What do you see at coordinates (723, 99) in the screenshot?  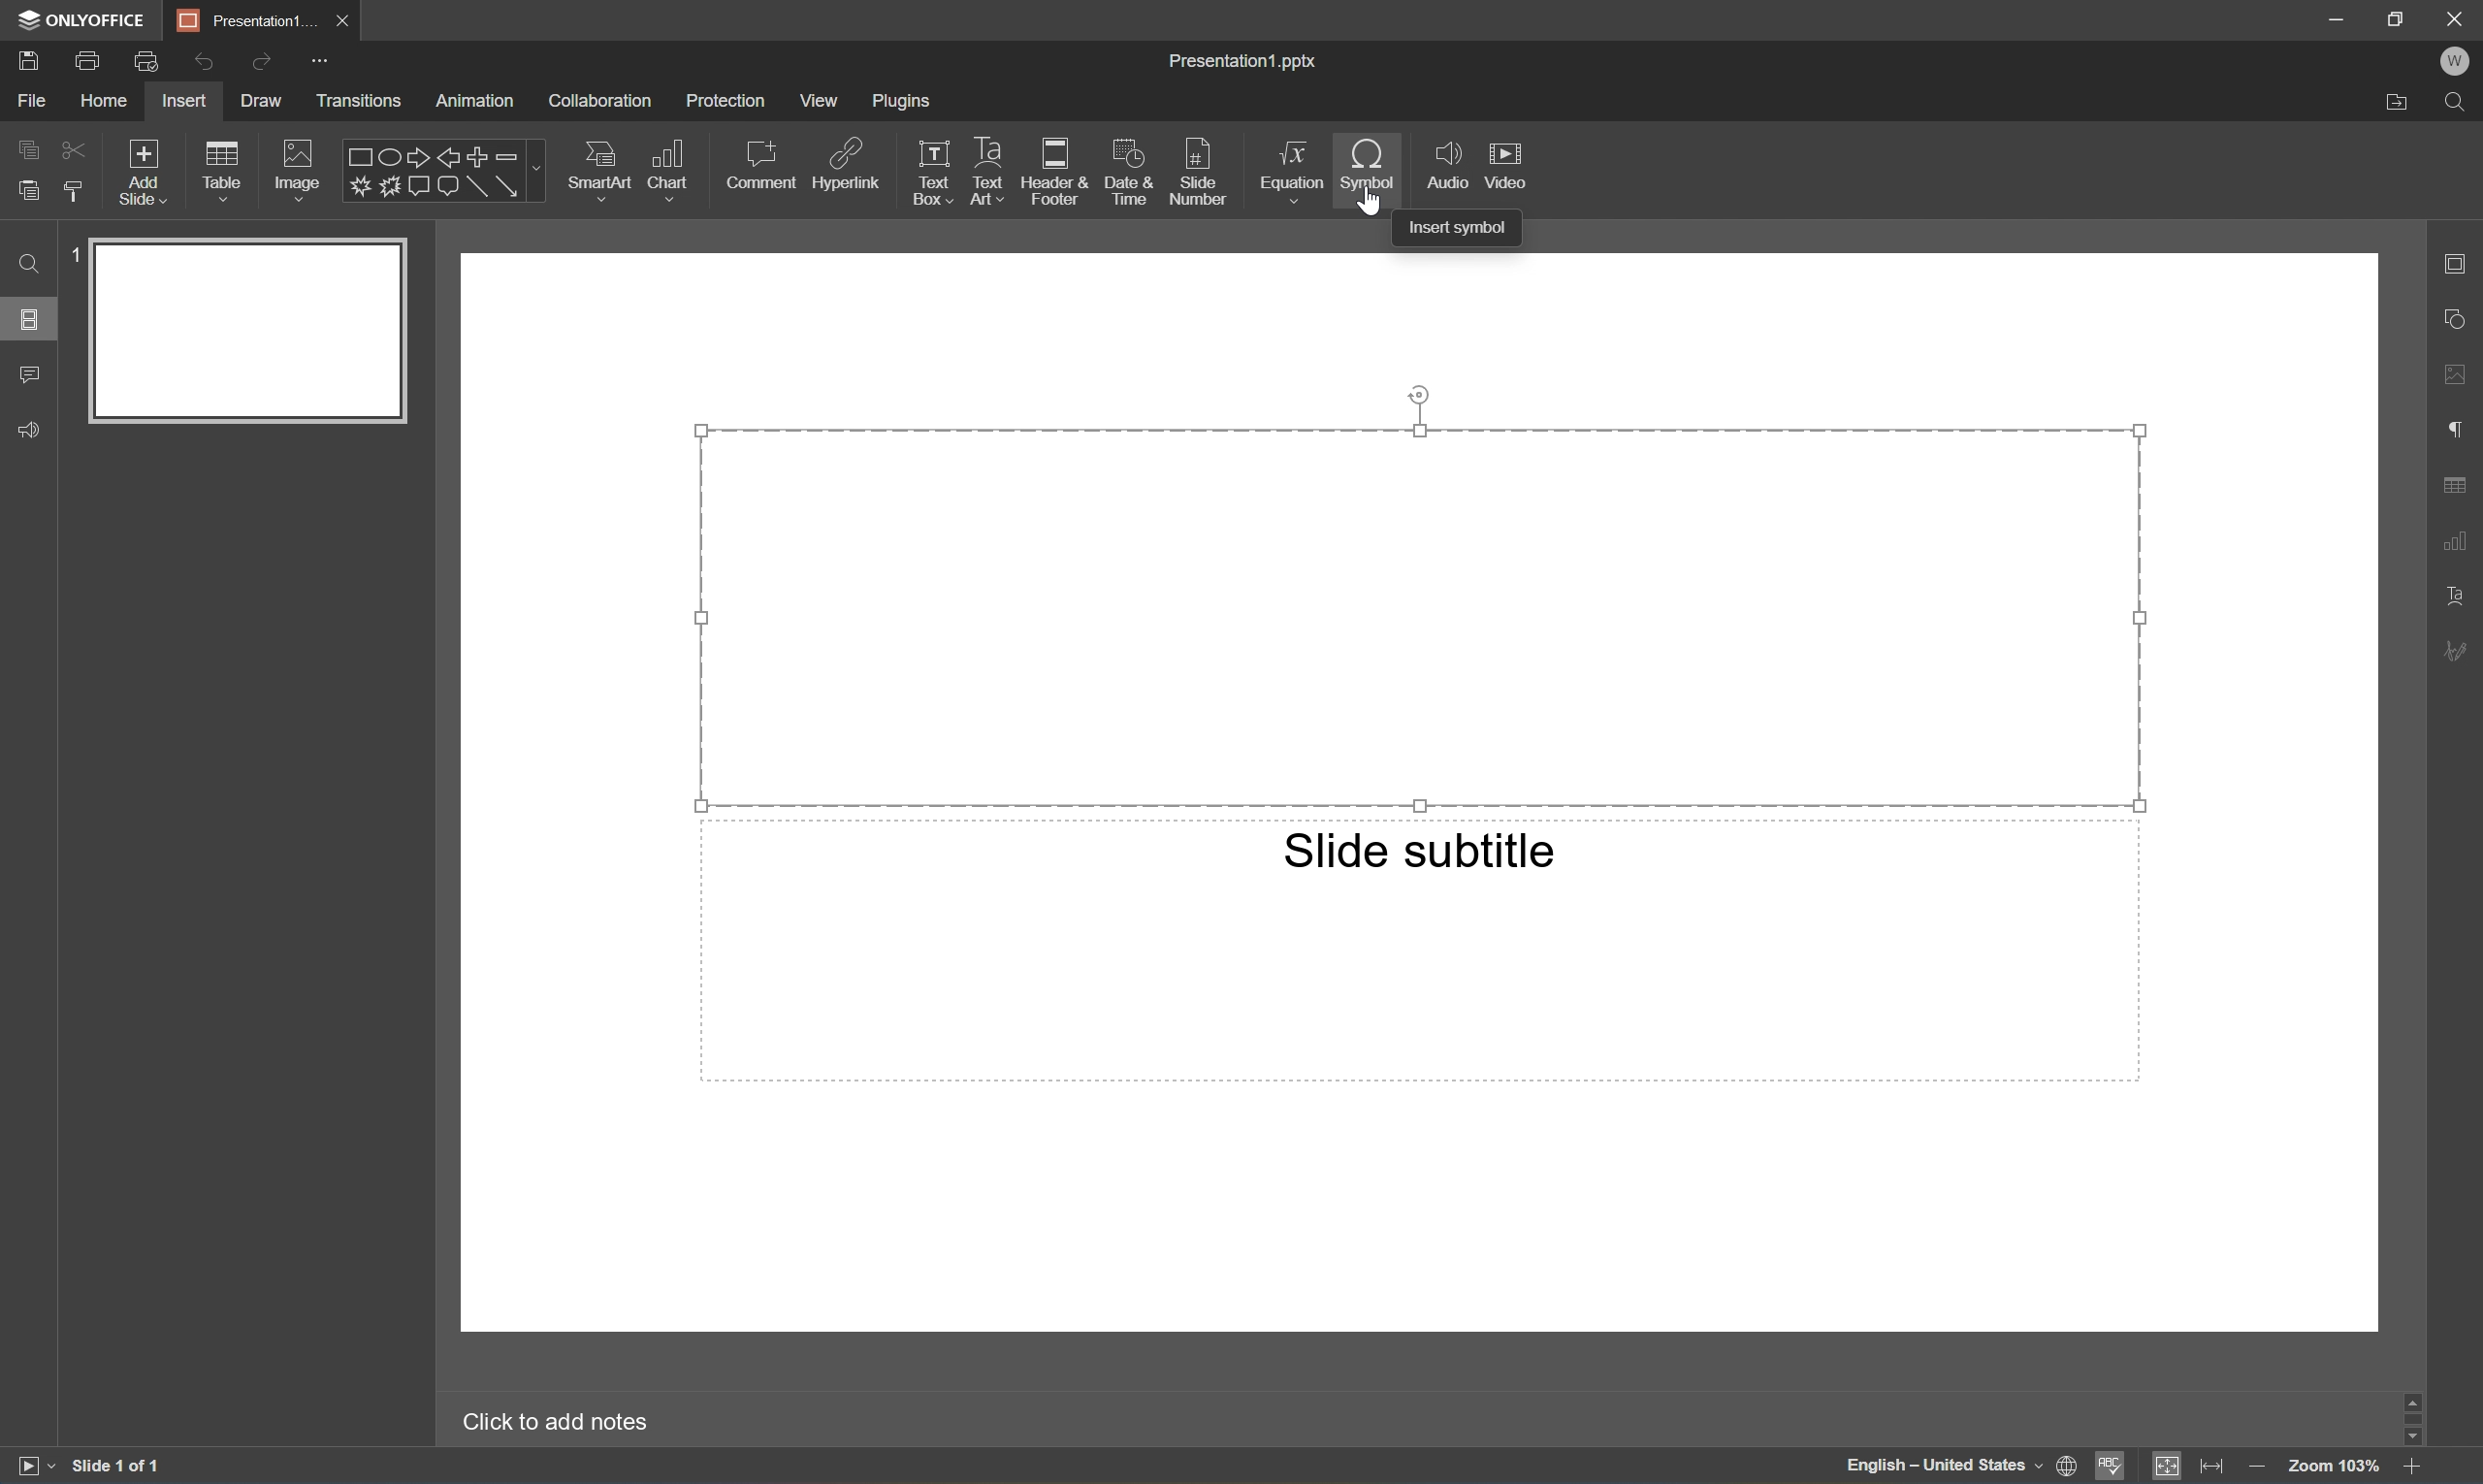 I see `Protection` at bounding box center [723, 99].